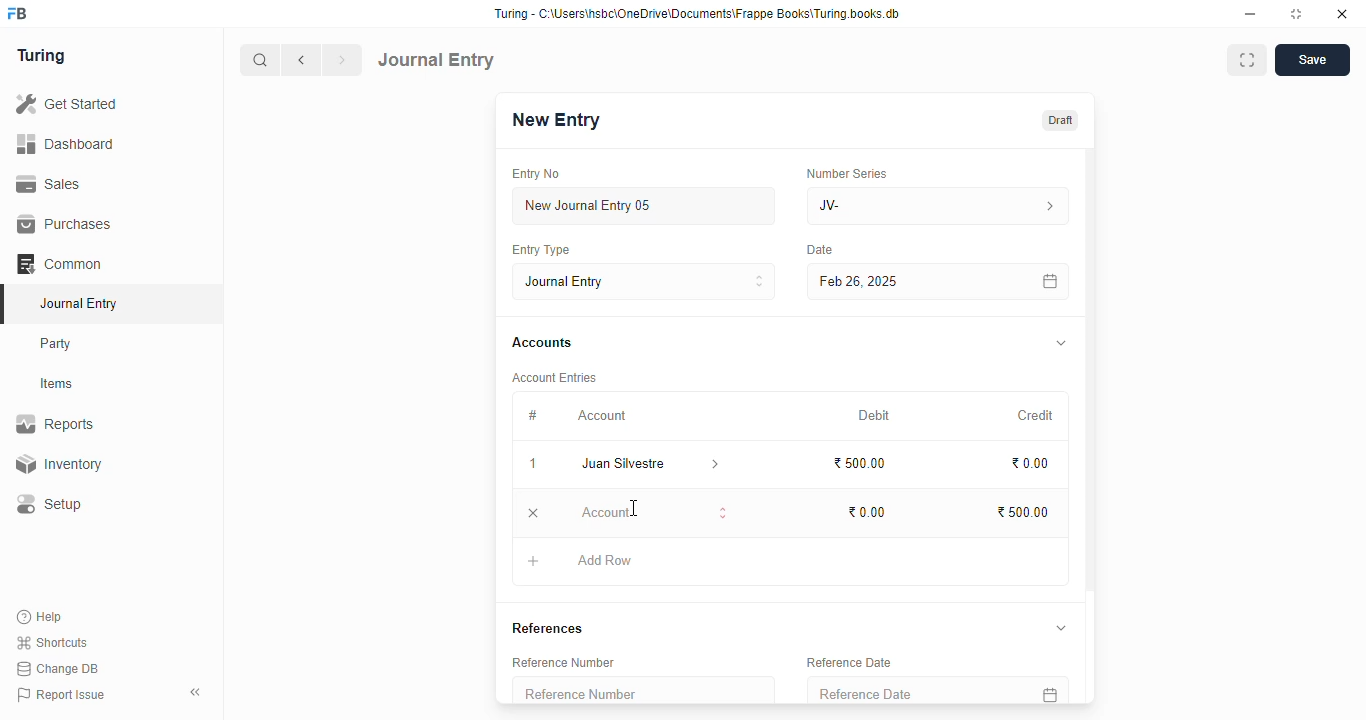 This screenshot has width=1366, height=720. Describe the element at coordinates (542, 343) in the screenshot. I see `accounts` at that location.